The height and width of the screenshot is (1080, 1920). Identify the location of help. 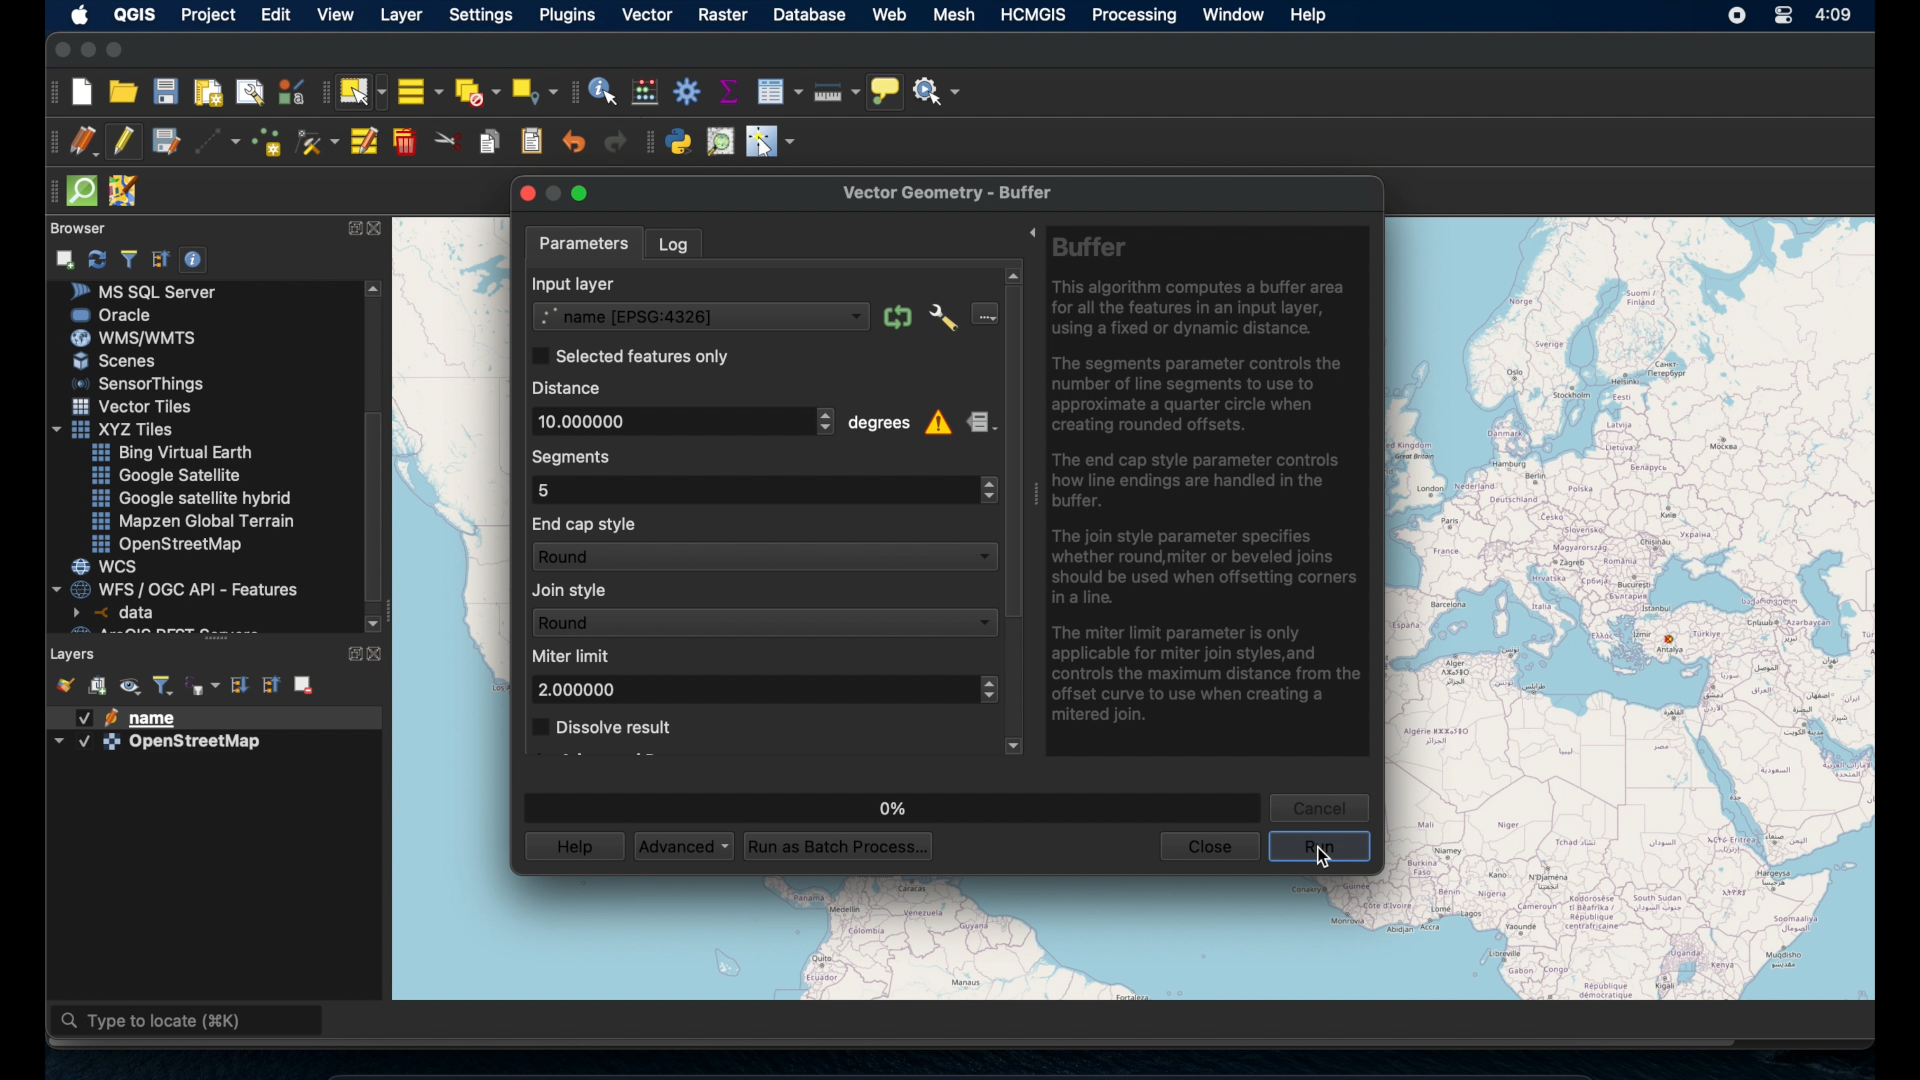
(572, 847).